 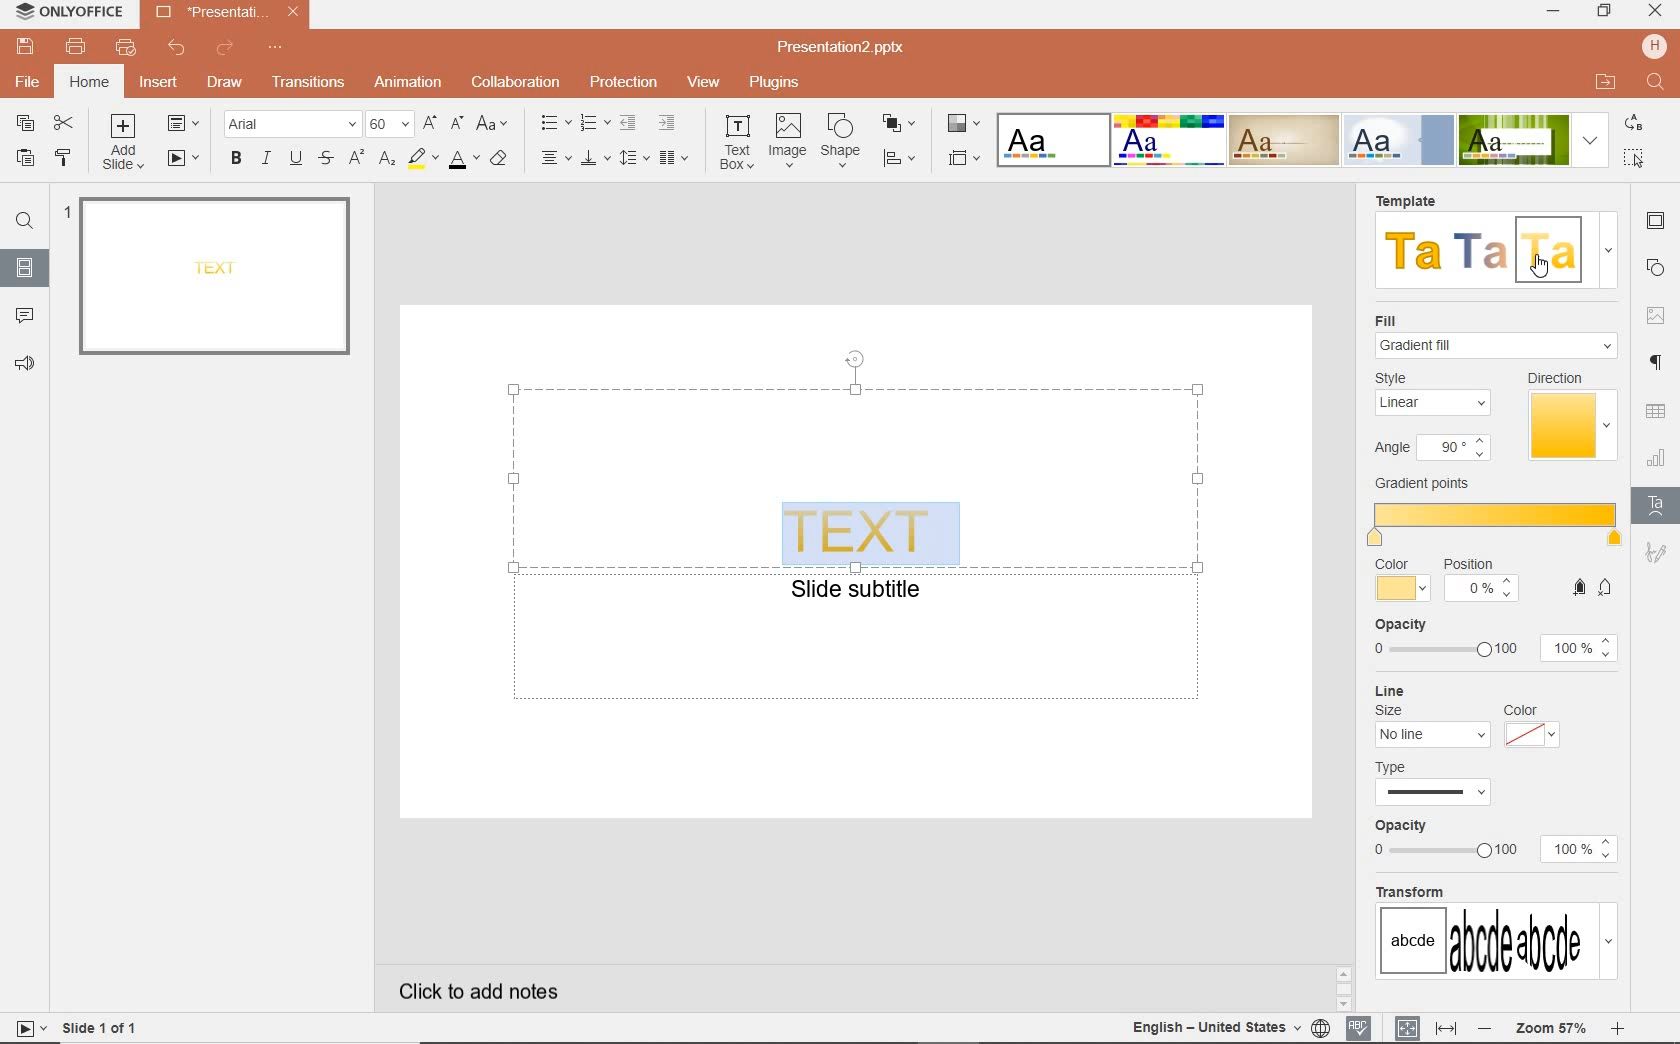 What do you see at coordinates (556, 159) in the screenshot?
I see `HORIZONTAL ALIGN` at bounding box center [556, 159].